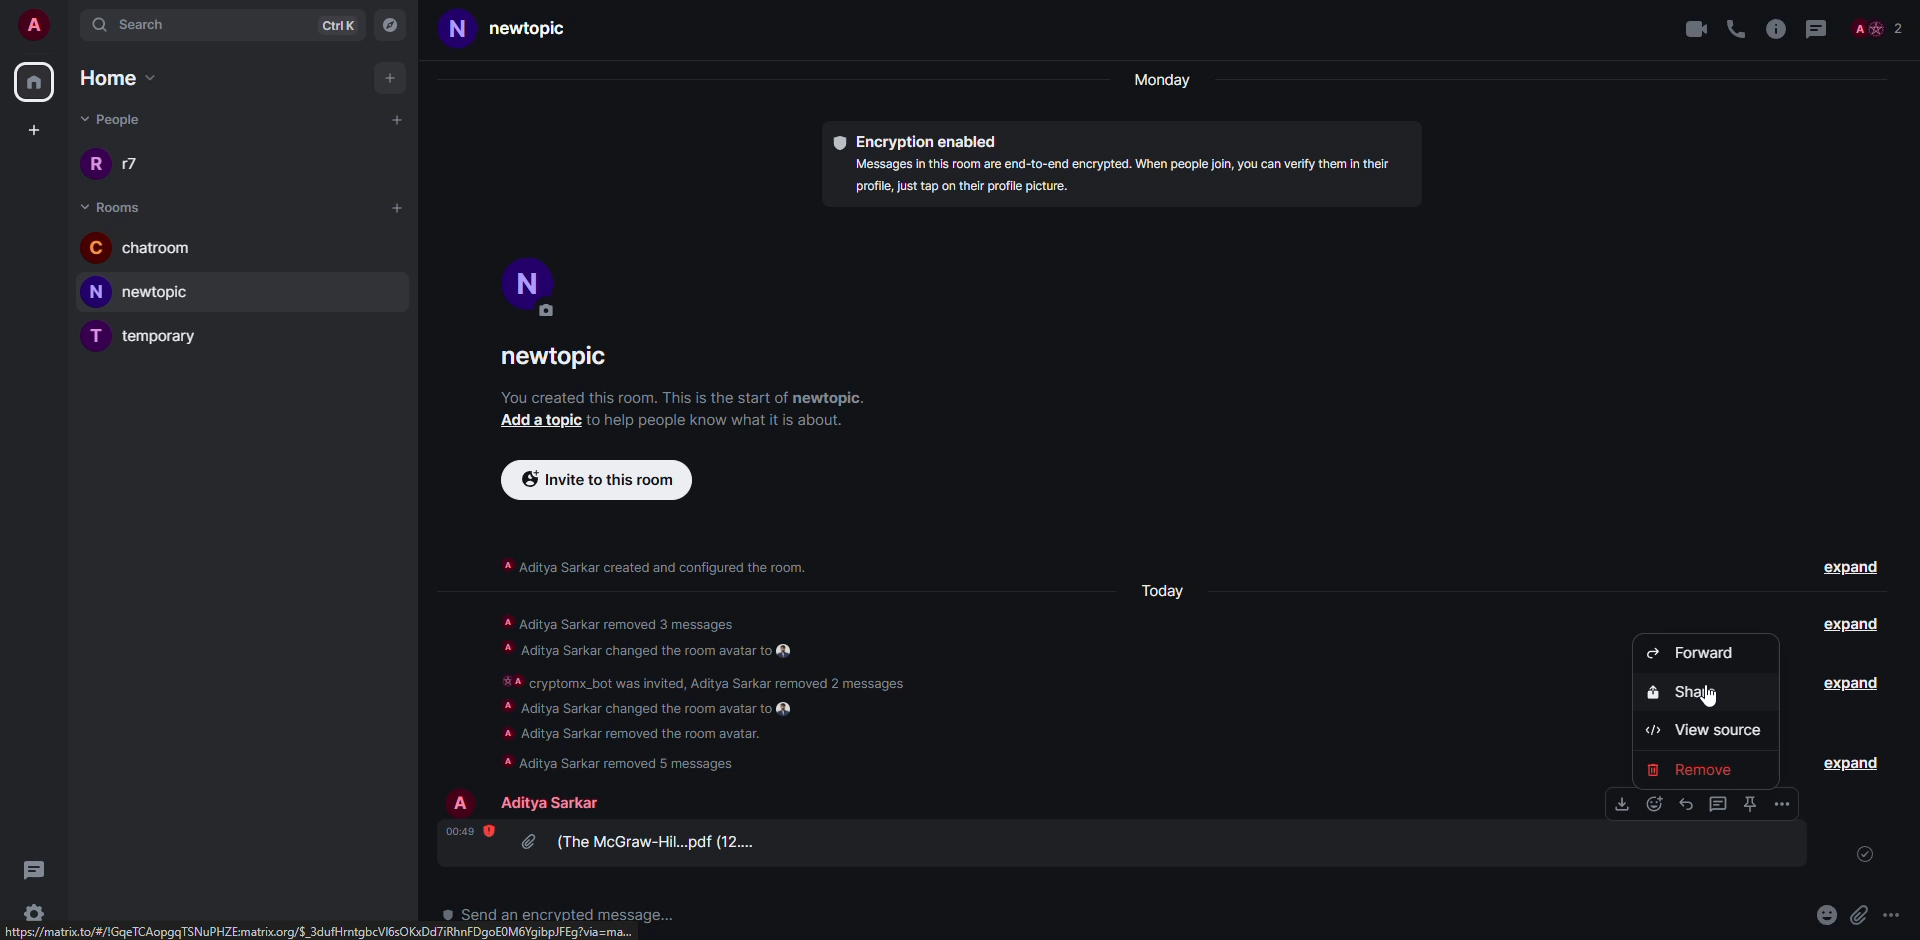 The width and height of the screenshot is (1920, 940). I want to click on threads, so click(1814, 28).